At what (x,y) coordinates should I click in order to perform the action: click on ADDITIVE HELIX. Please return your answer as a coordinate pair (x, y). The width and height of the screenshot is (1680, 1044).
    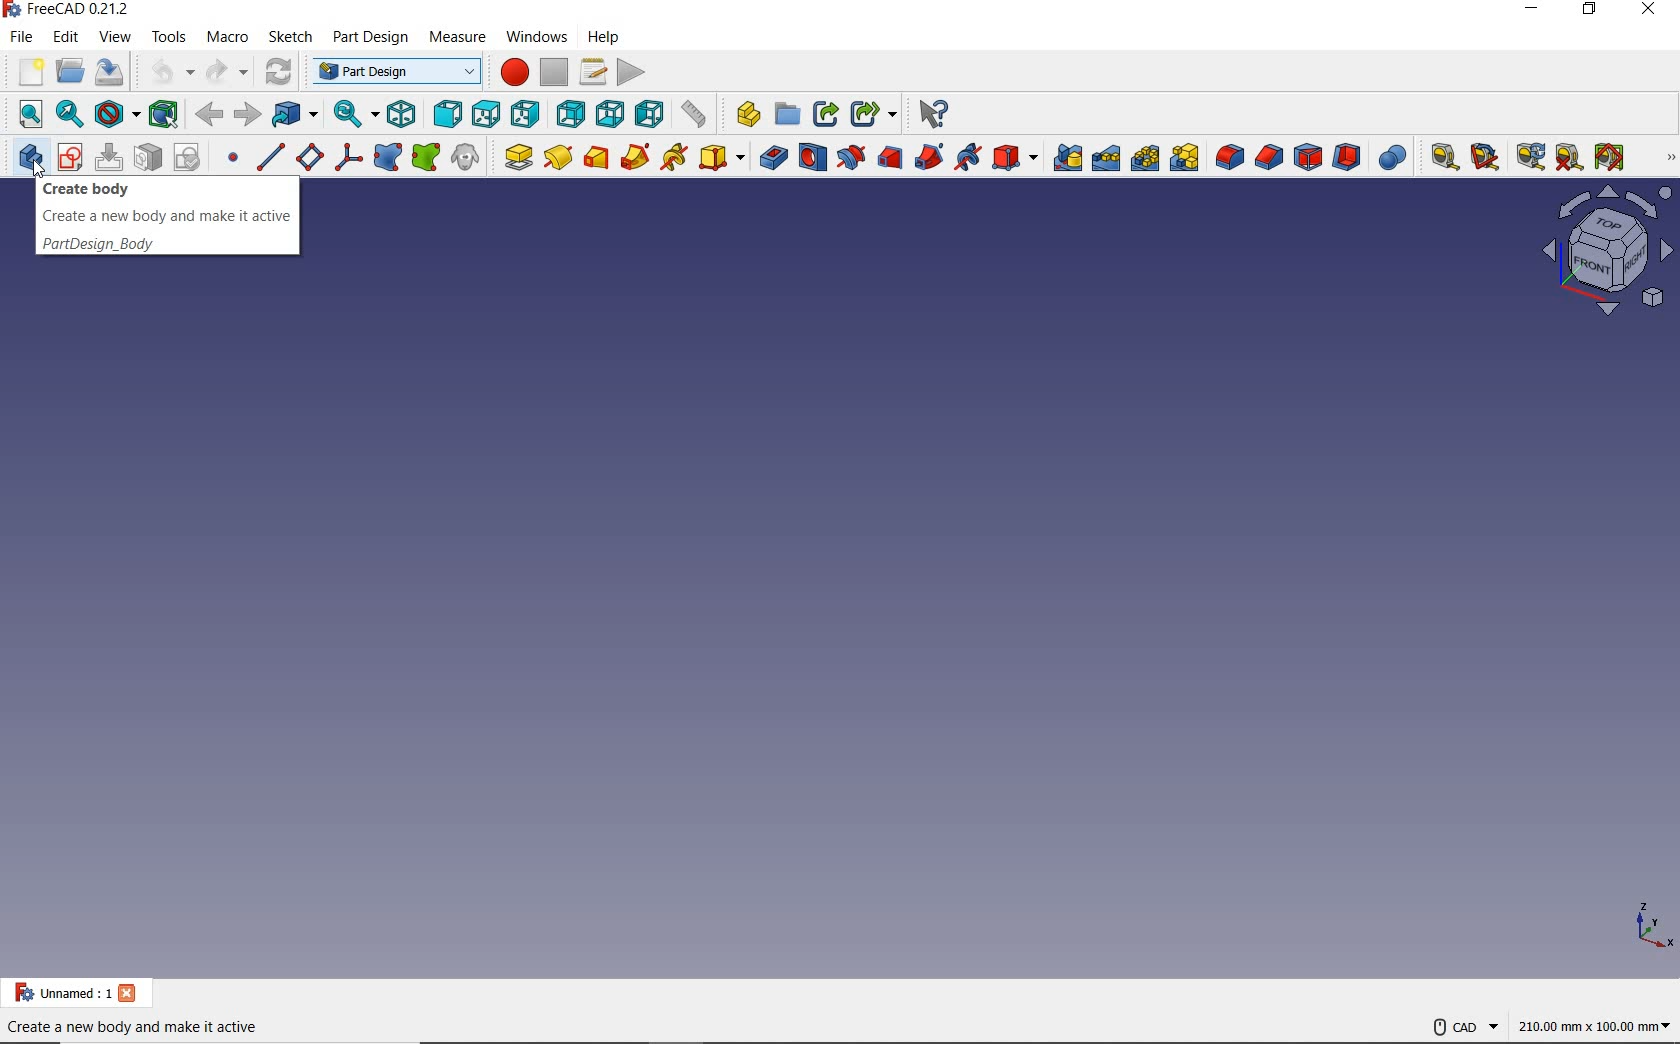
    Looking at the image, I should click on (675, 157).